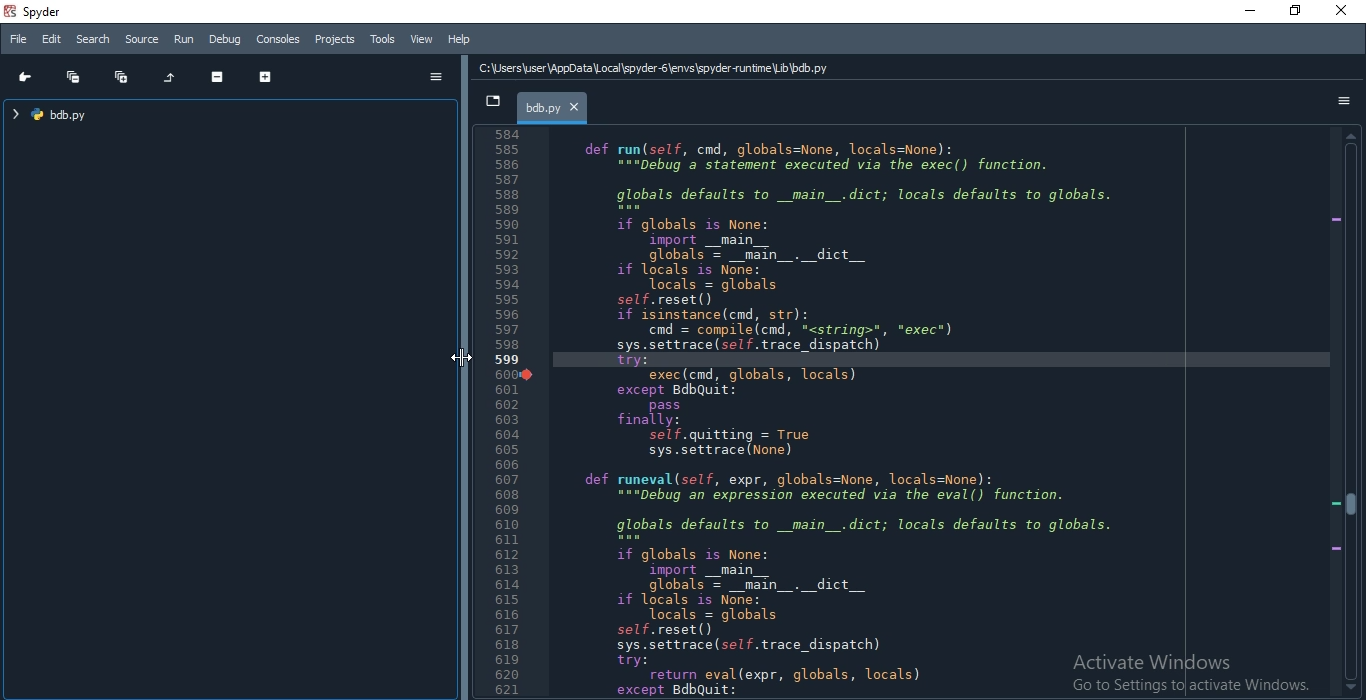 The width and height of the screenshot is (1366, 700). I want to click on minimize, so click(1252, 12).